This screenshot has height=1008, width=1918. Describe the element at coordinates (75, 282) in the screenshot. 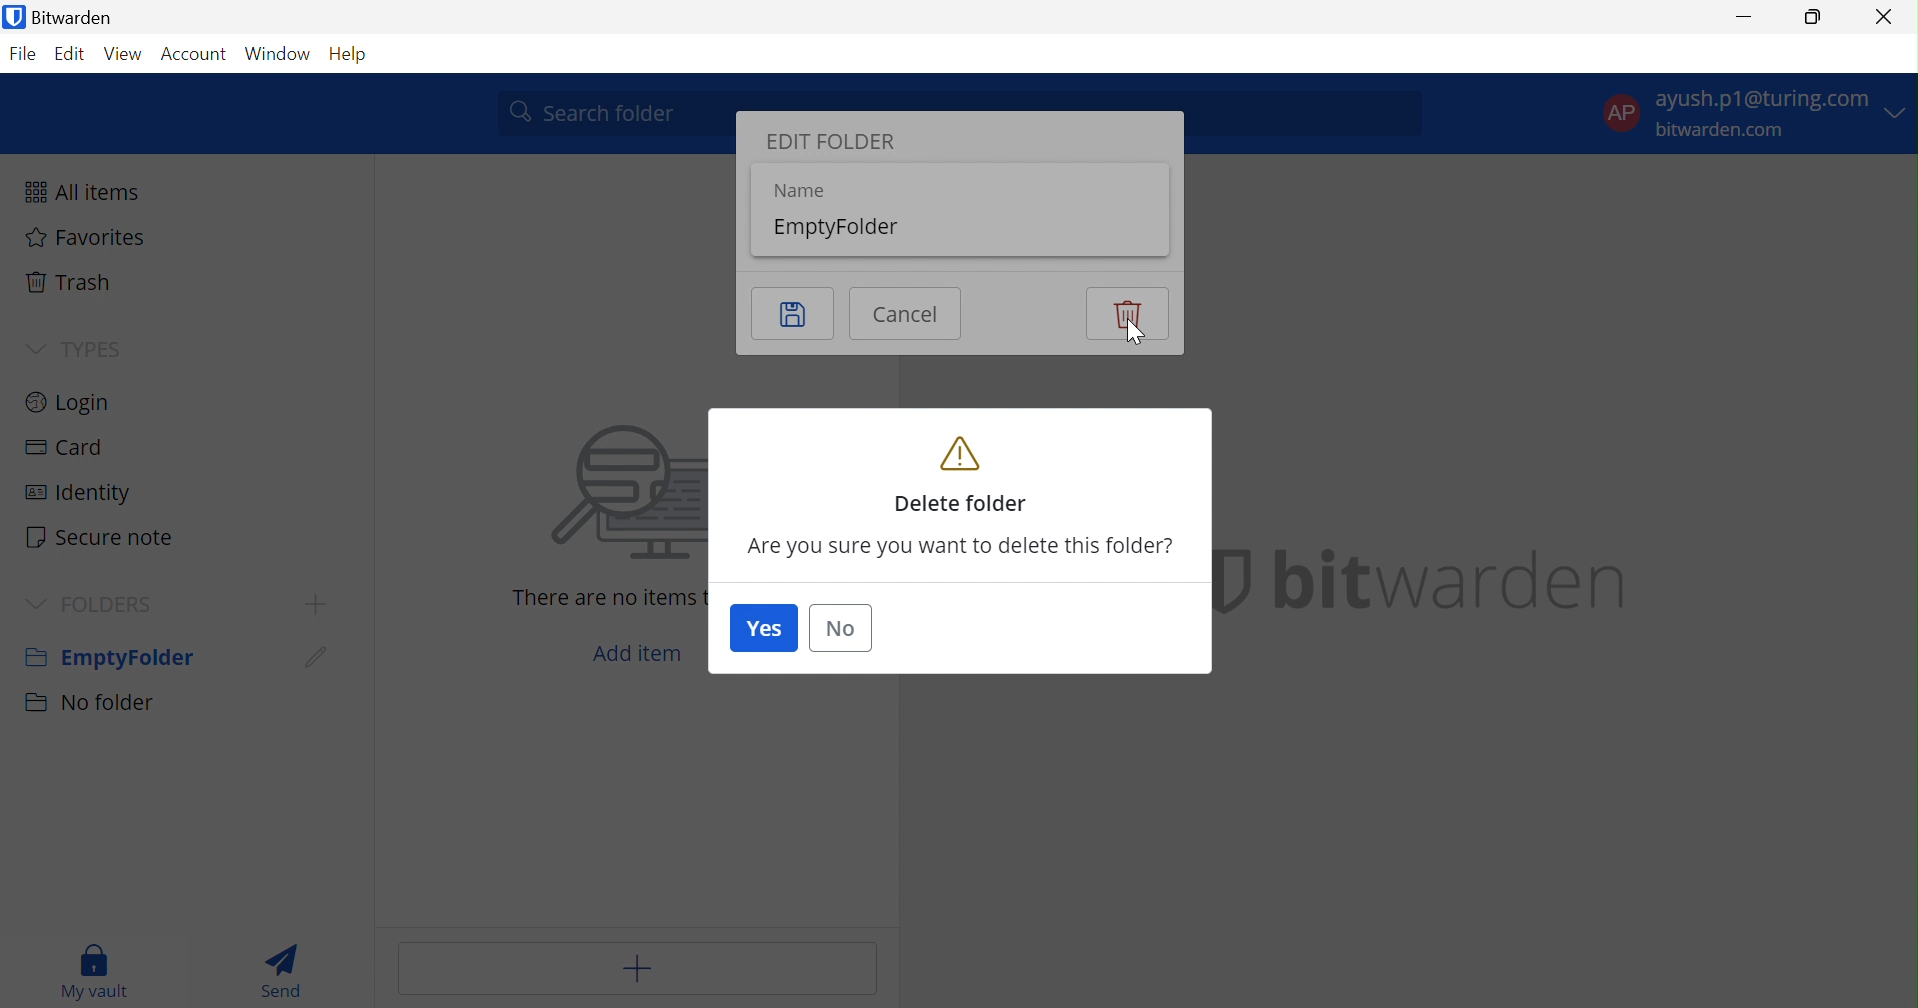

I see `Tarsh` at that location.